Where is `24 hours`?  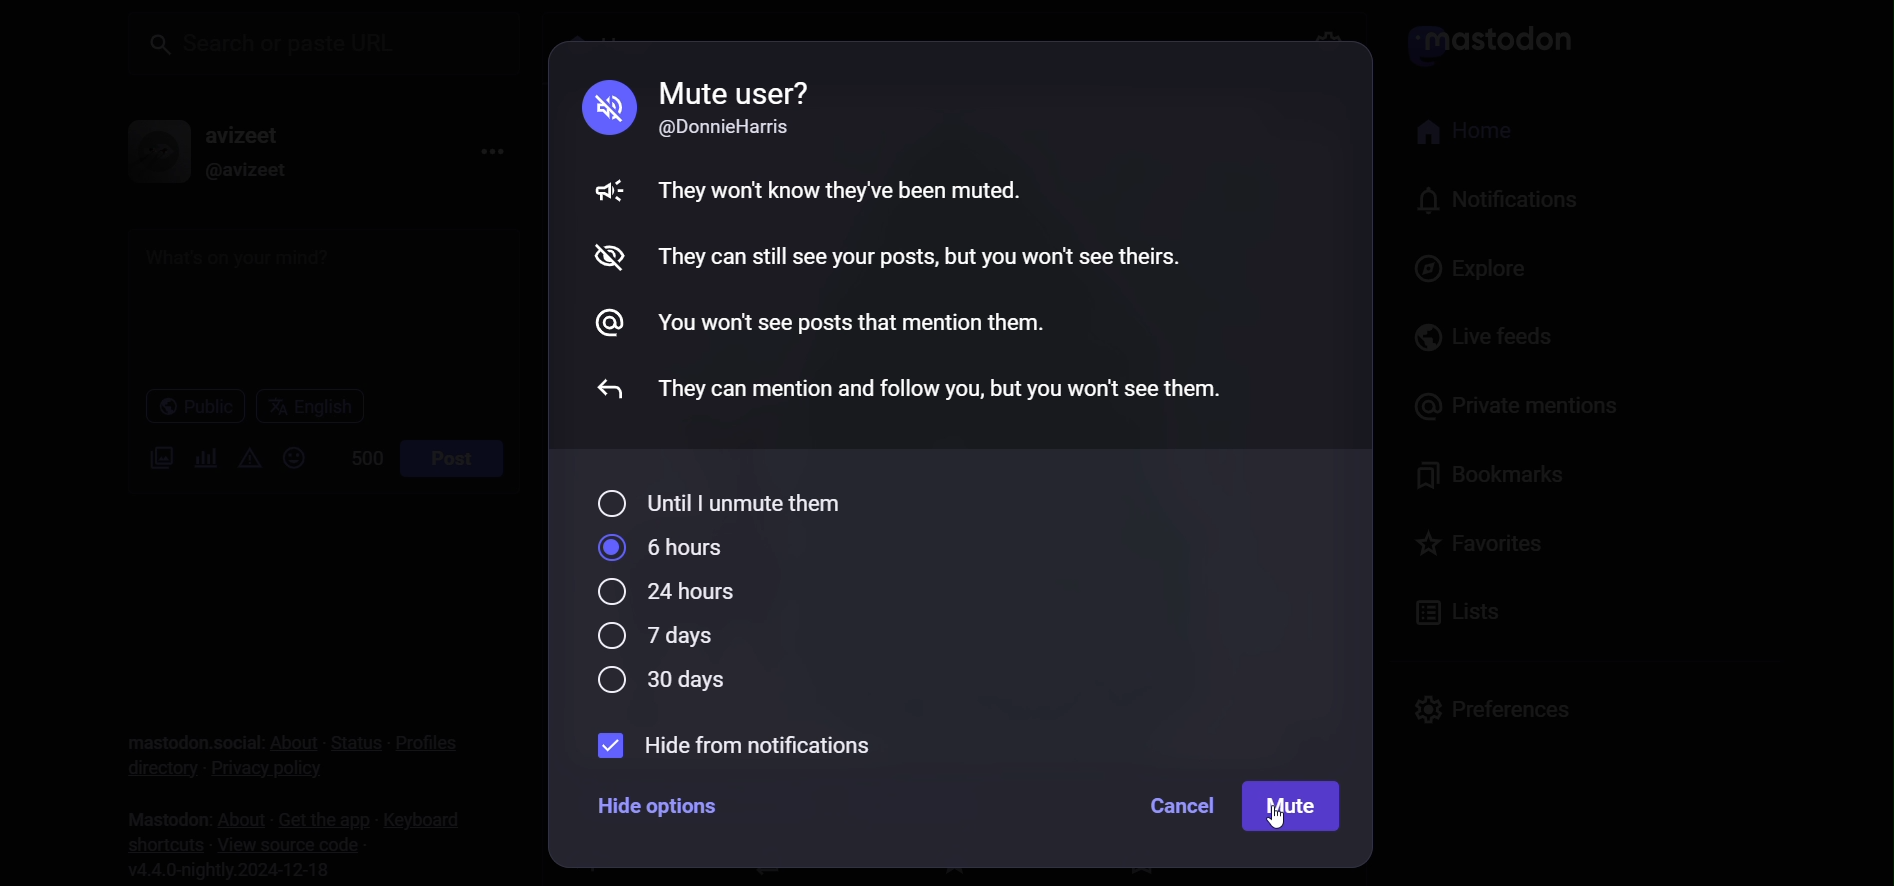 24 hours is located at coordinates (673, 593).